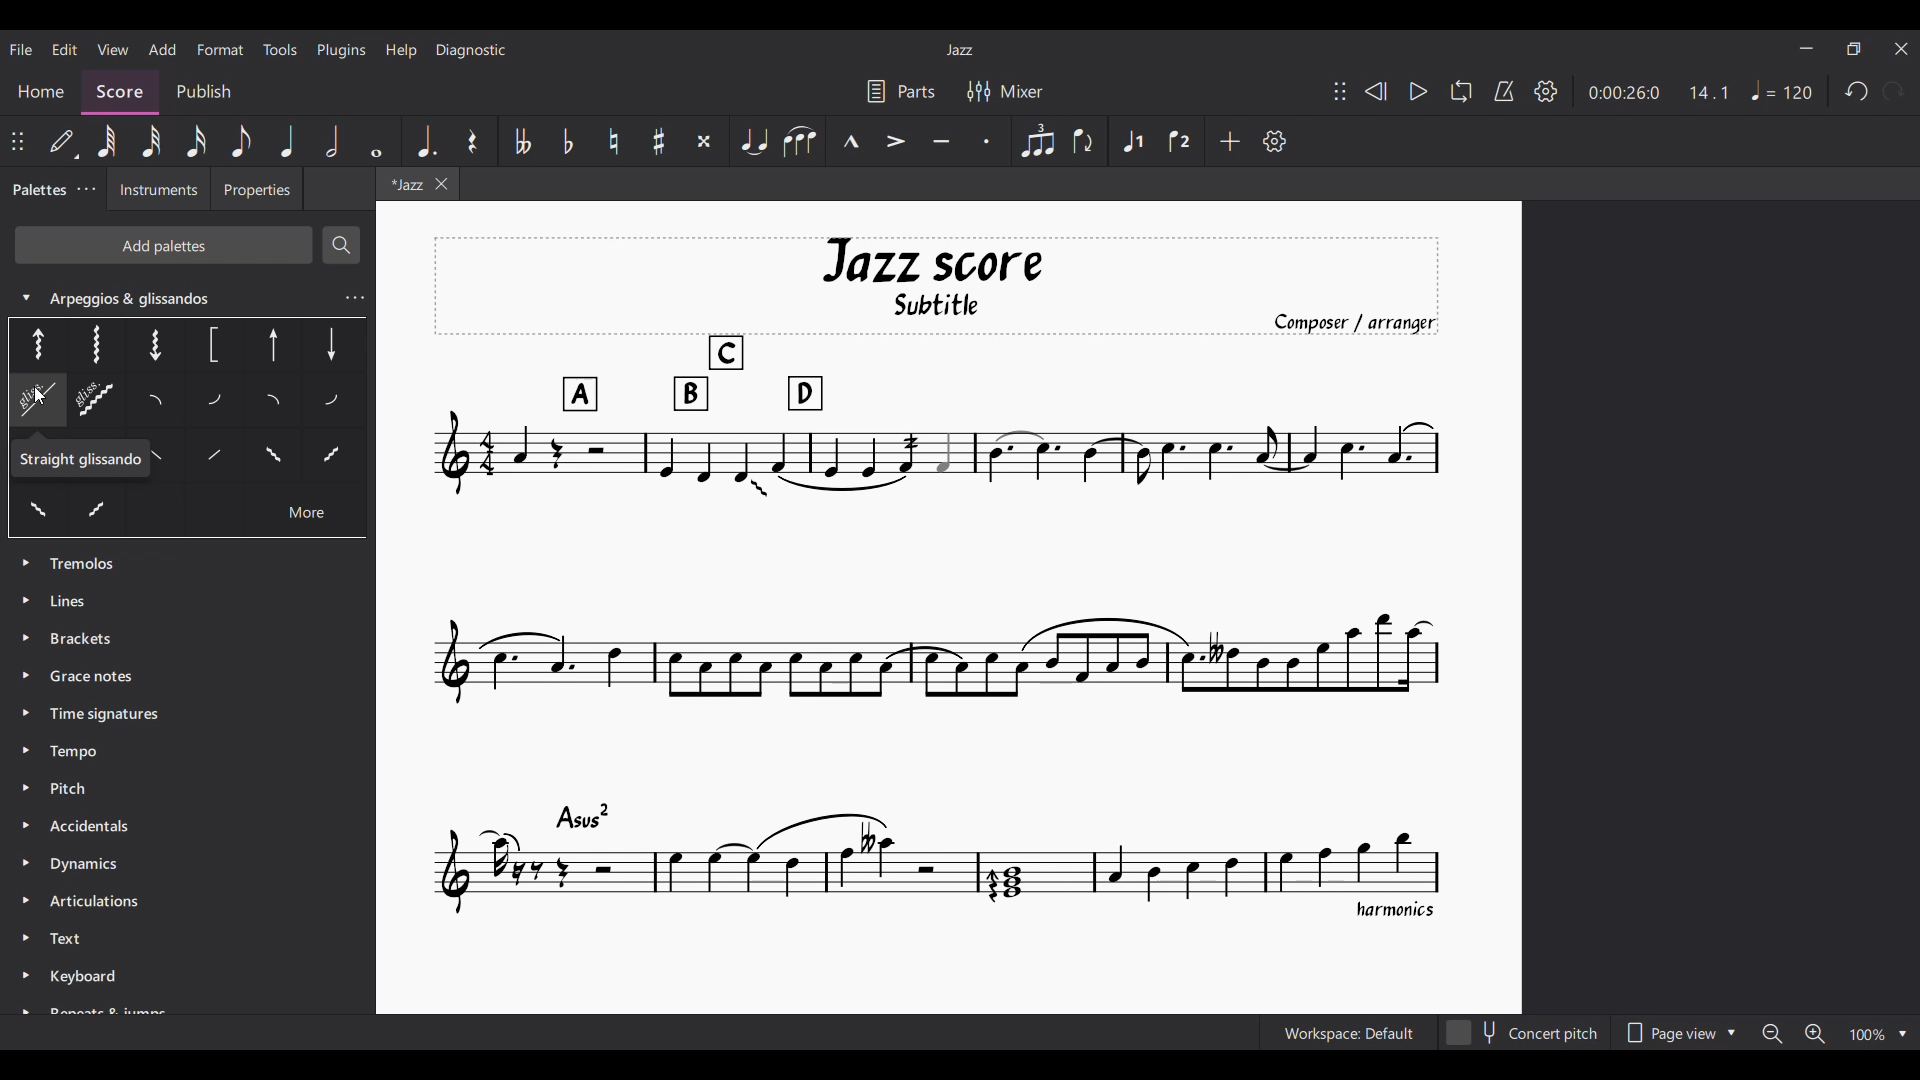 This screenshot has height=1080, width=1920. I want to click on Tie, so click(753, 141).